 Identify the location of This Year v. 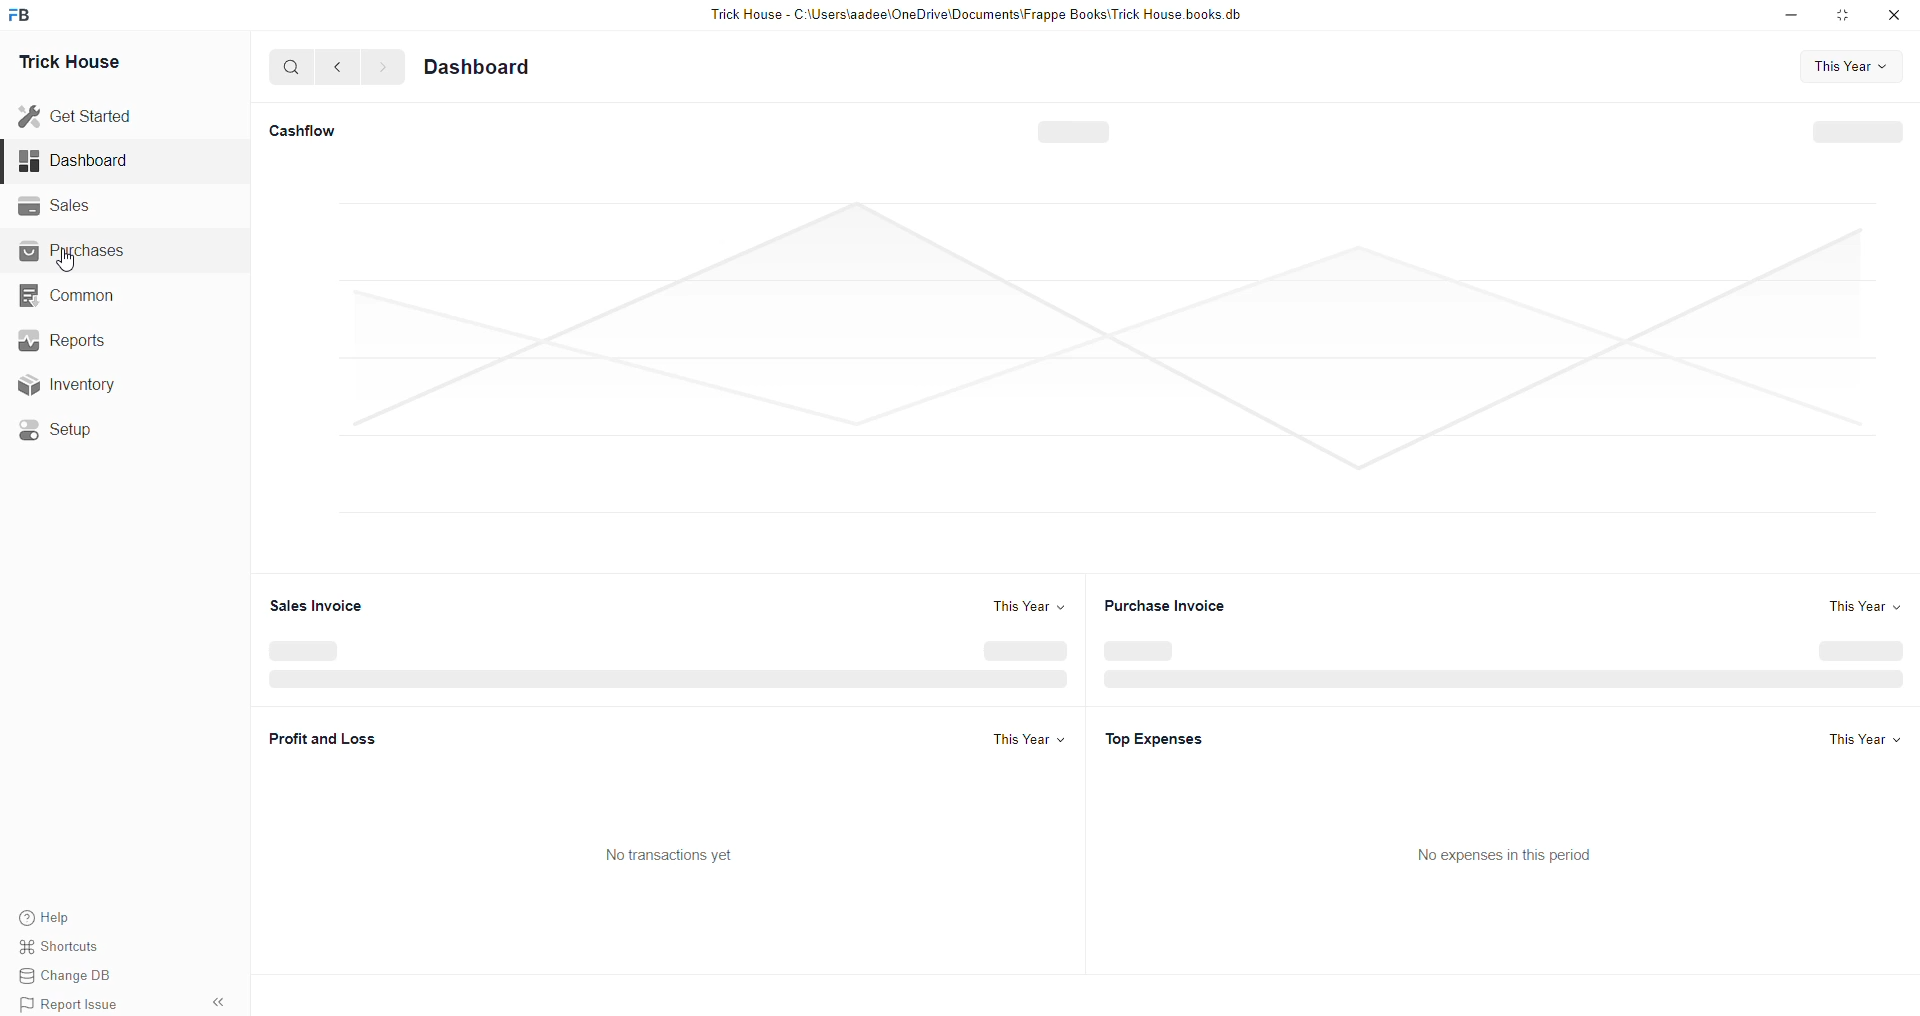
(1853, 65).